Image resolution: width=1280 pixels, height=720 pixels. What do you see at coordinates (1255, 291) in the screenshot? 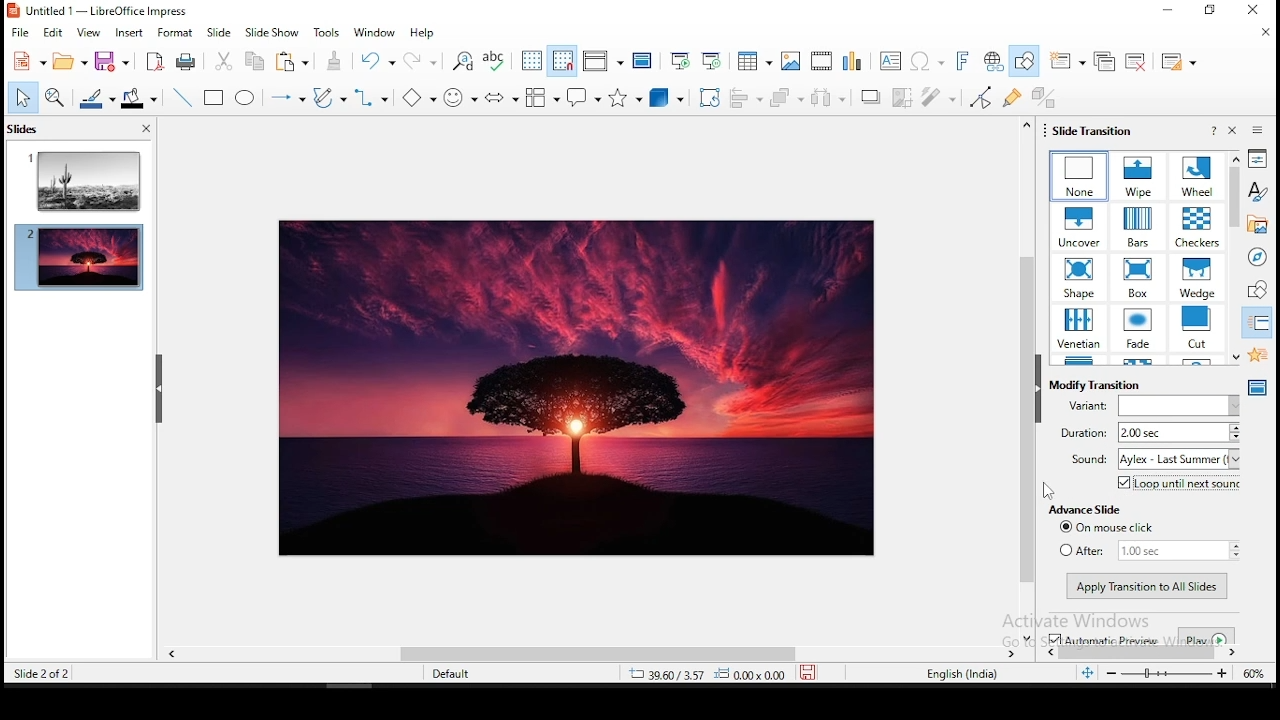
I see `shapes` at bounding box center [1255, 291].